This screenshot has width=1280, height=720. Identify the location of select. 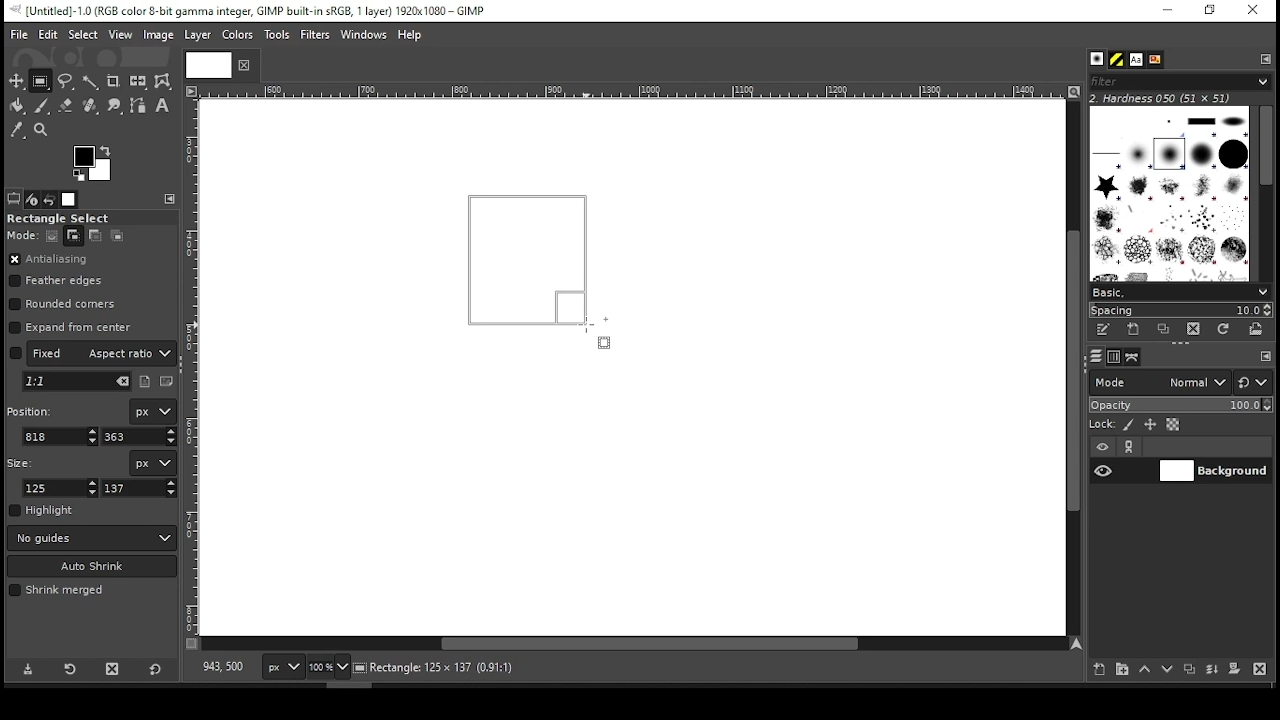
(82, 33).